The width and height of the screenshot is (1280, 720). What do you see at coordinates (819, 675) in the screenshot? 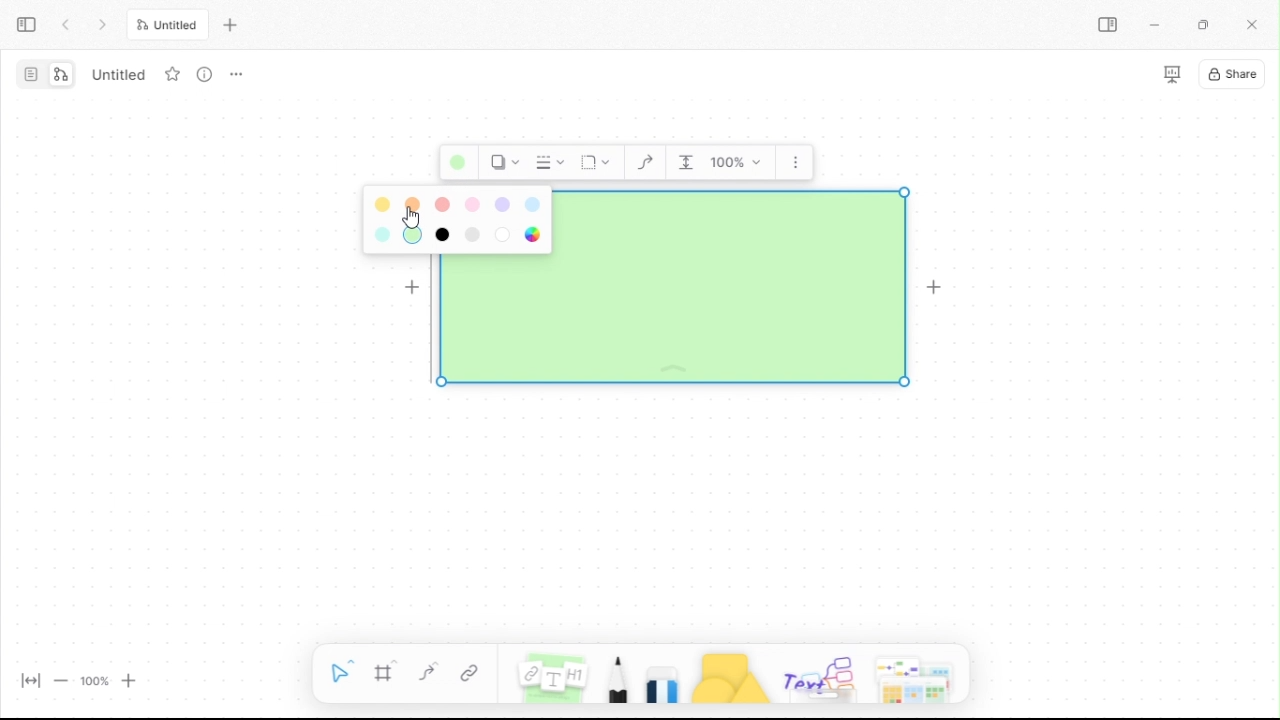
I see `others` at bounding box center [819, 675].